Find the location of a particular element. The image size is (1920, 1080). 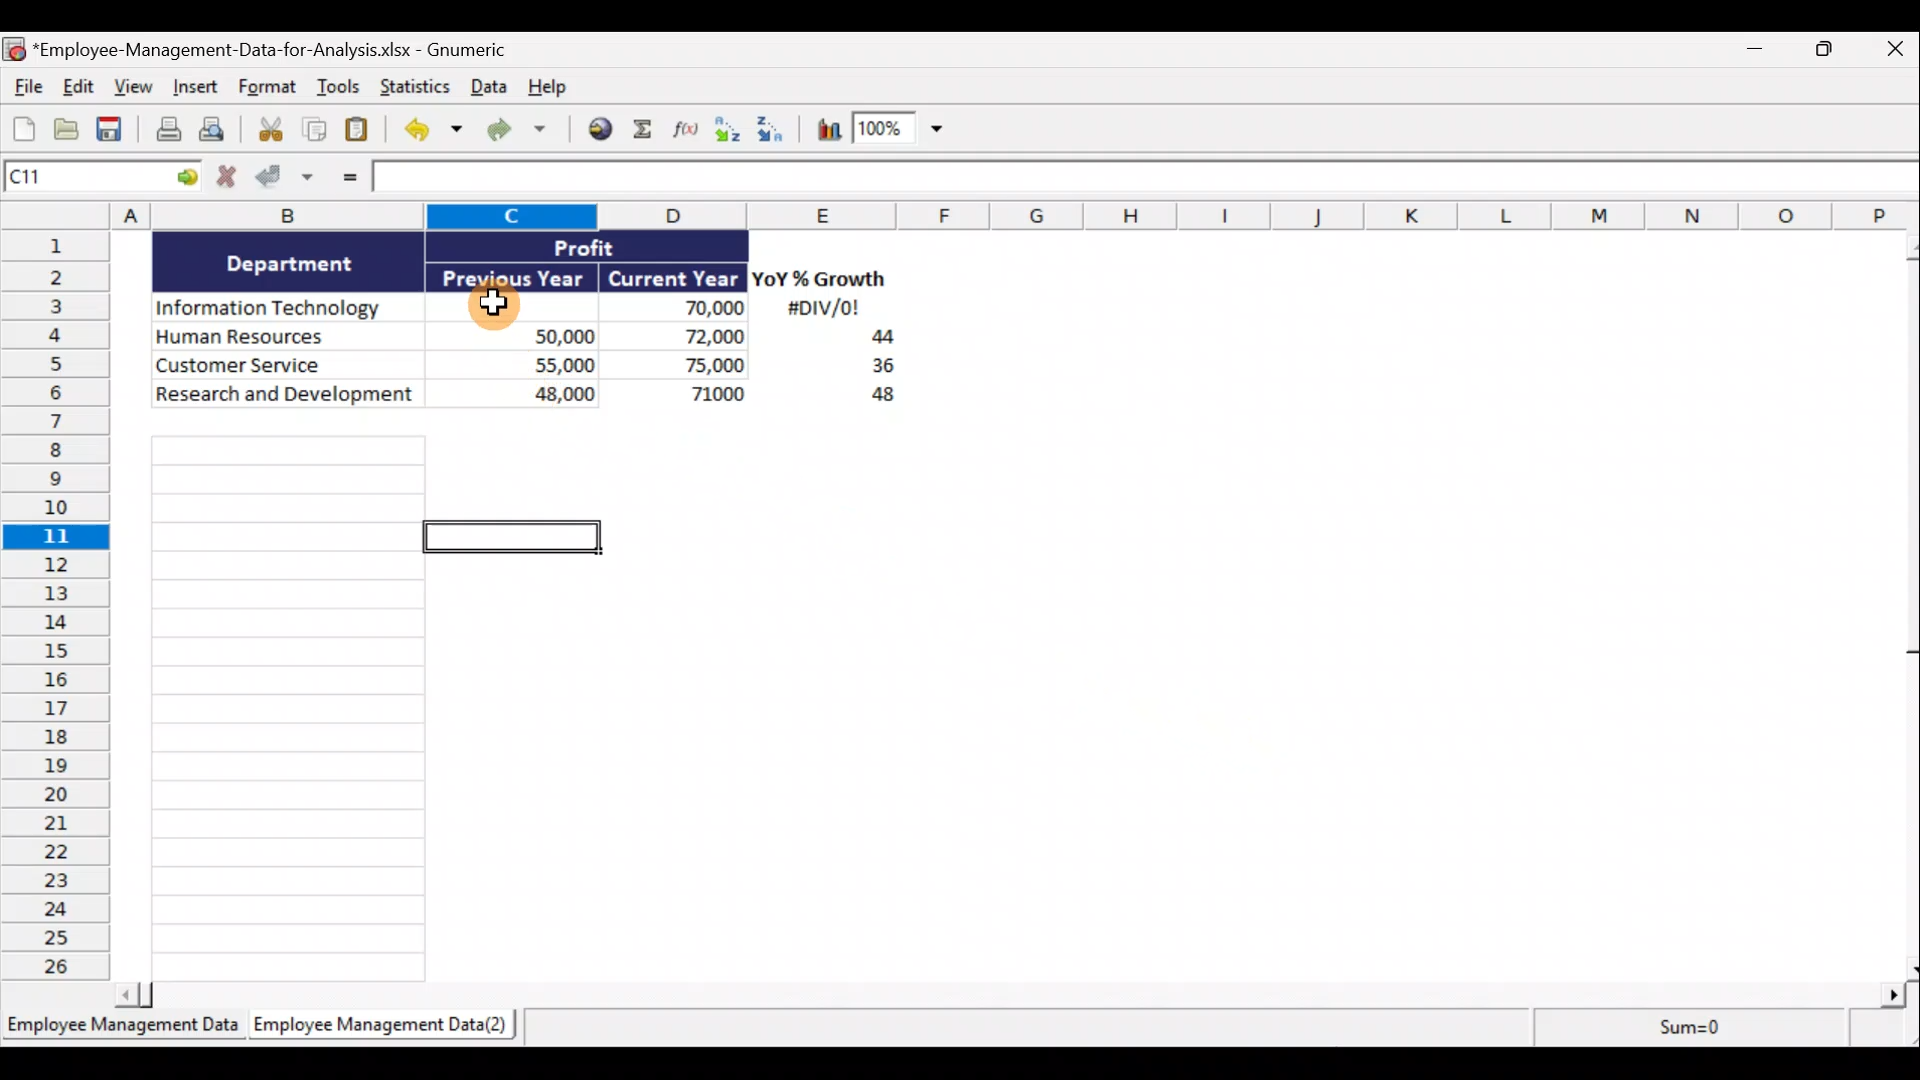

36 is located at coordinates (875, 369).